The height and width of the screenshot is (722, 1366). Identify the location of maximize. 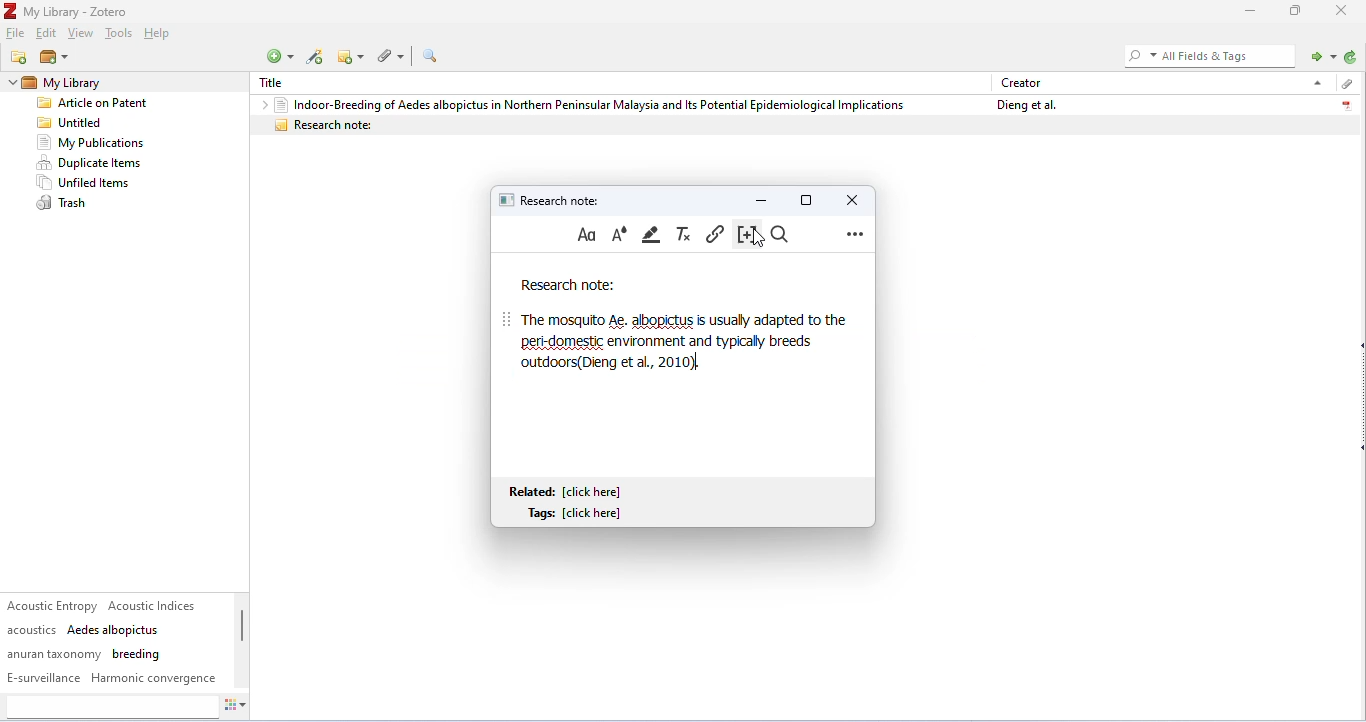
(1296, 10).